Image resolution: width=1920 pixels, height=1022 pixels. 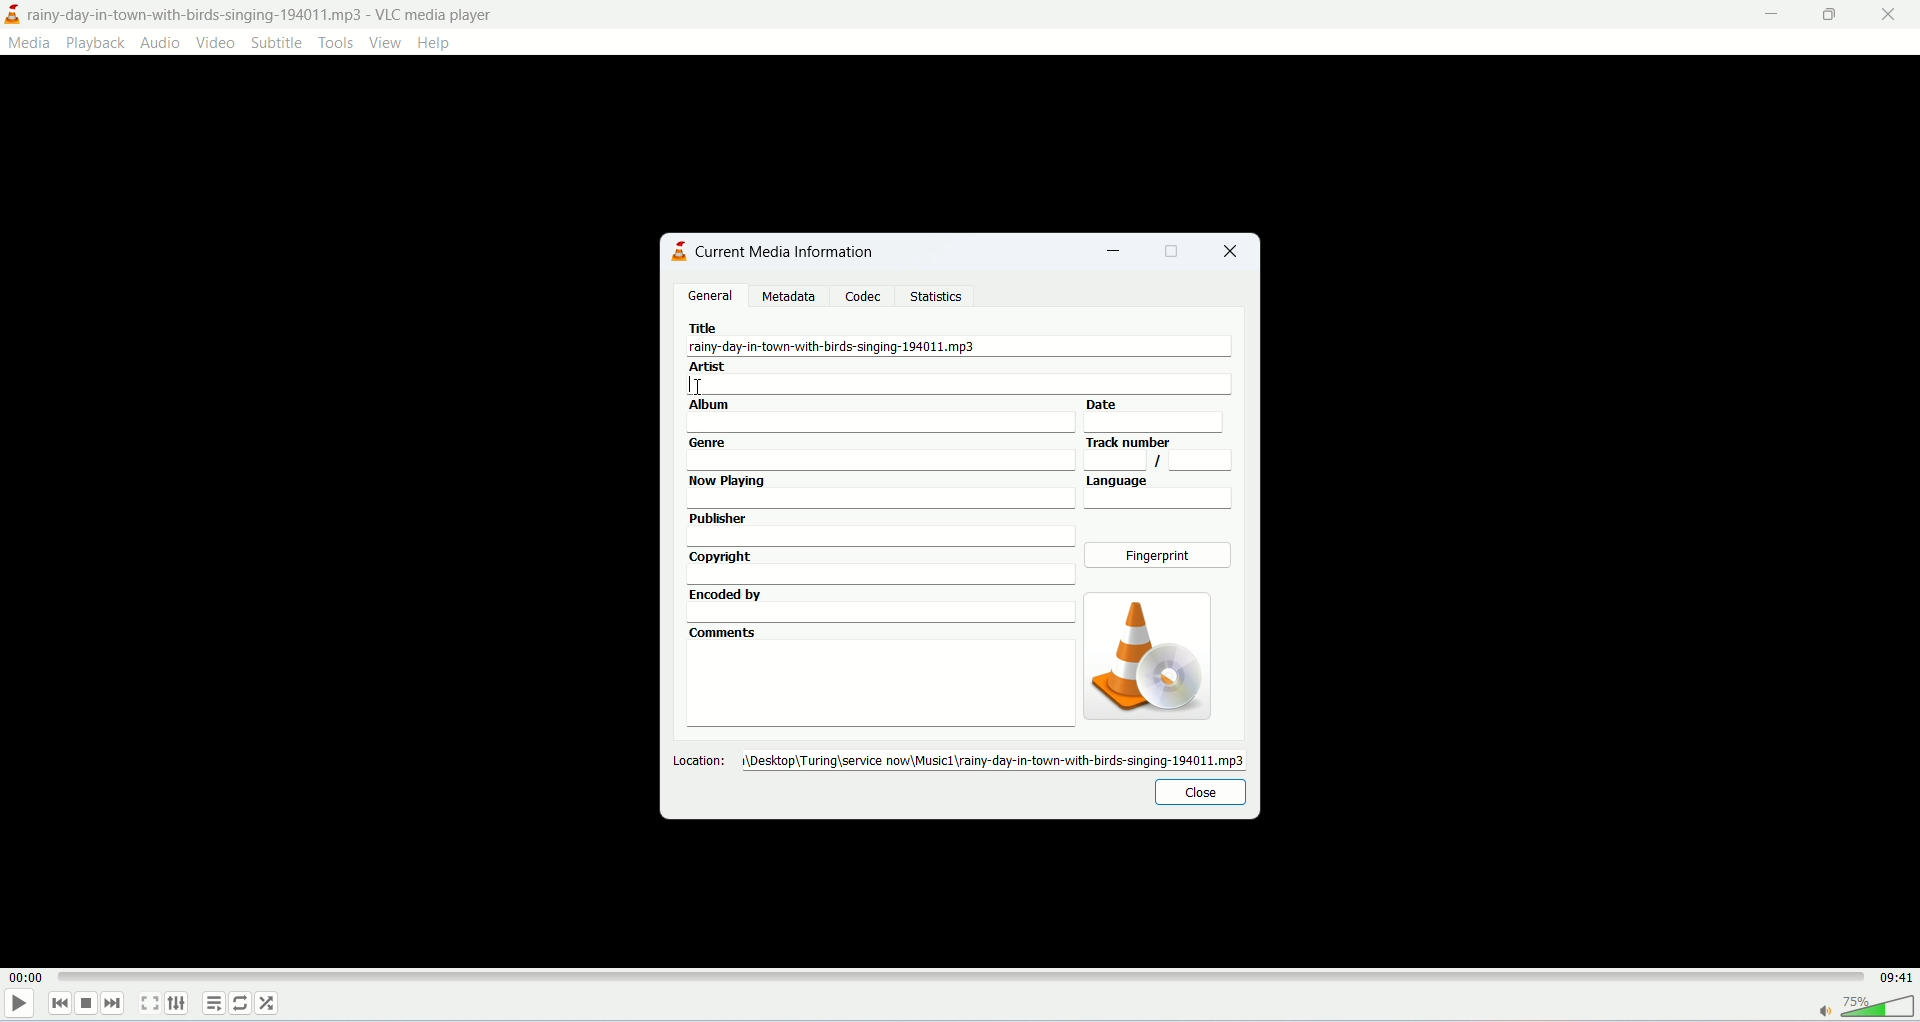 What do you see at coordinates (961, 378) in the screenshot?
I see `artist` at bounding box center [961, 378].